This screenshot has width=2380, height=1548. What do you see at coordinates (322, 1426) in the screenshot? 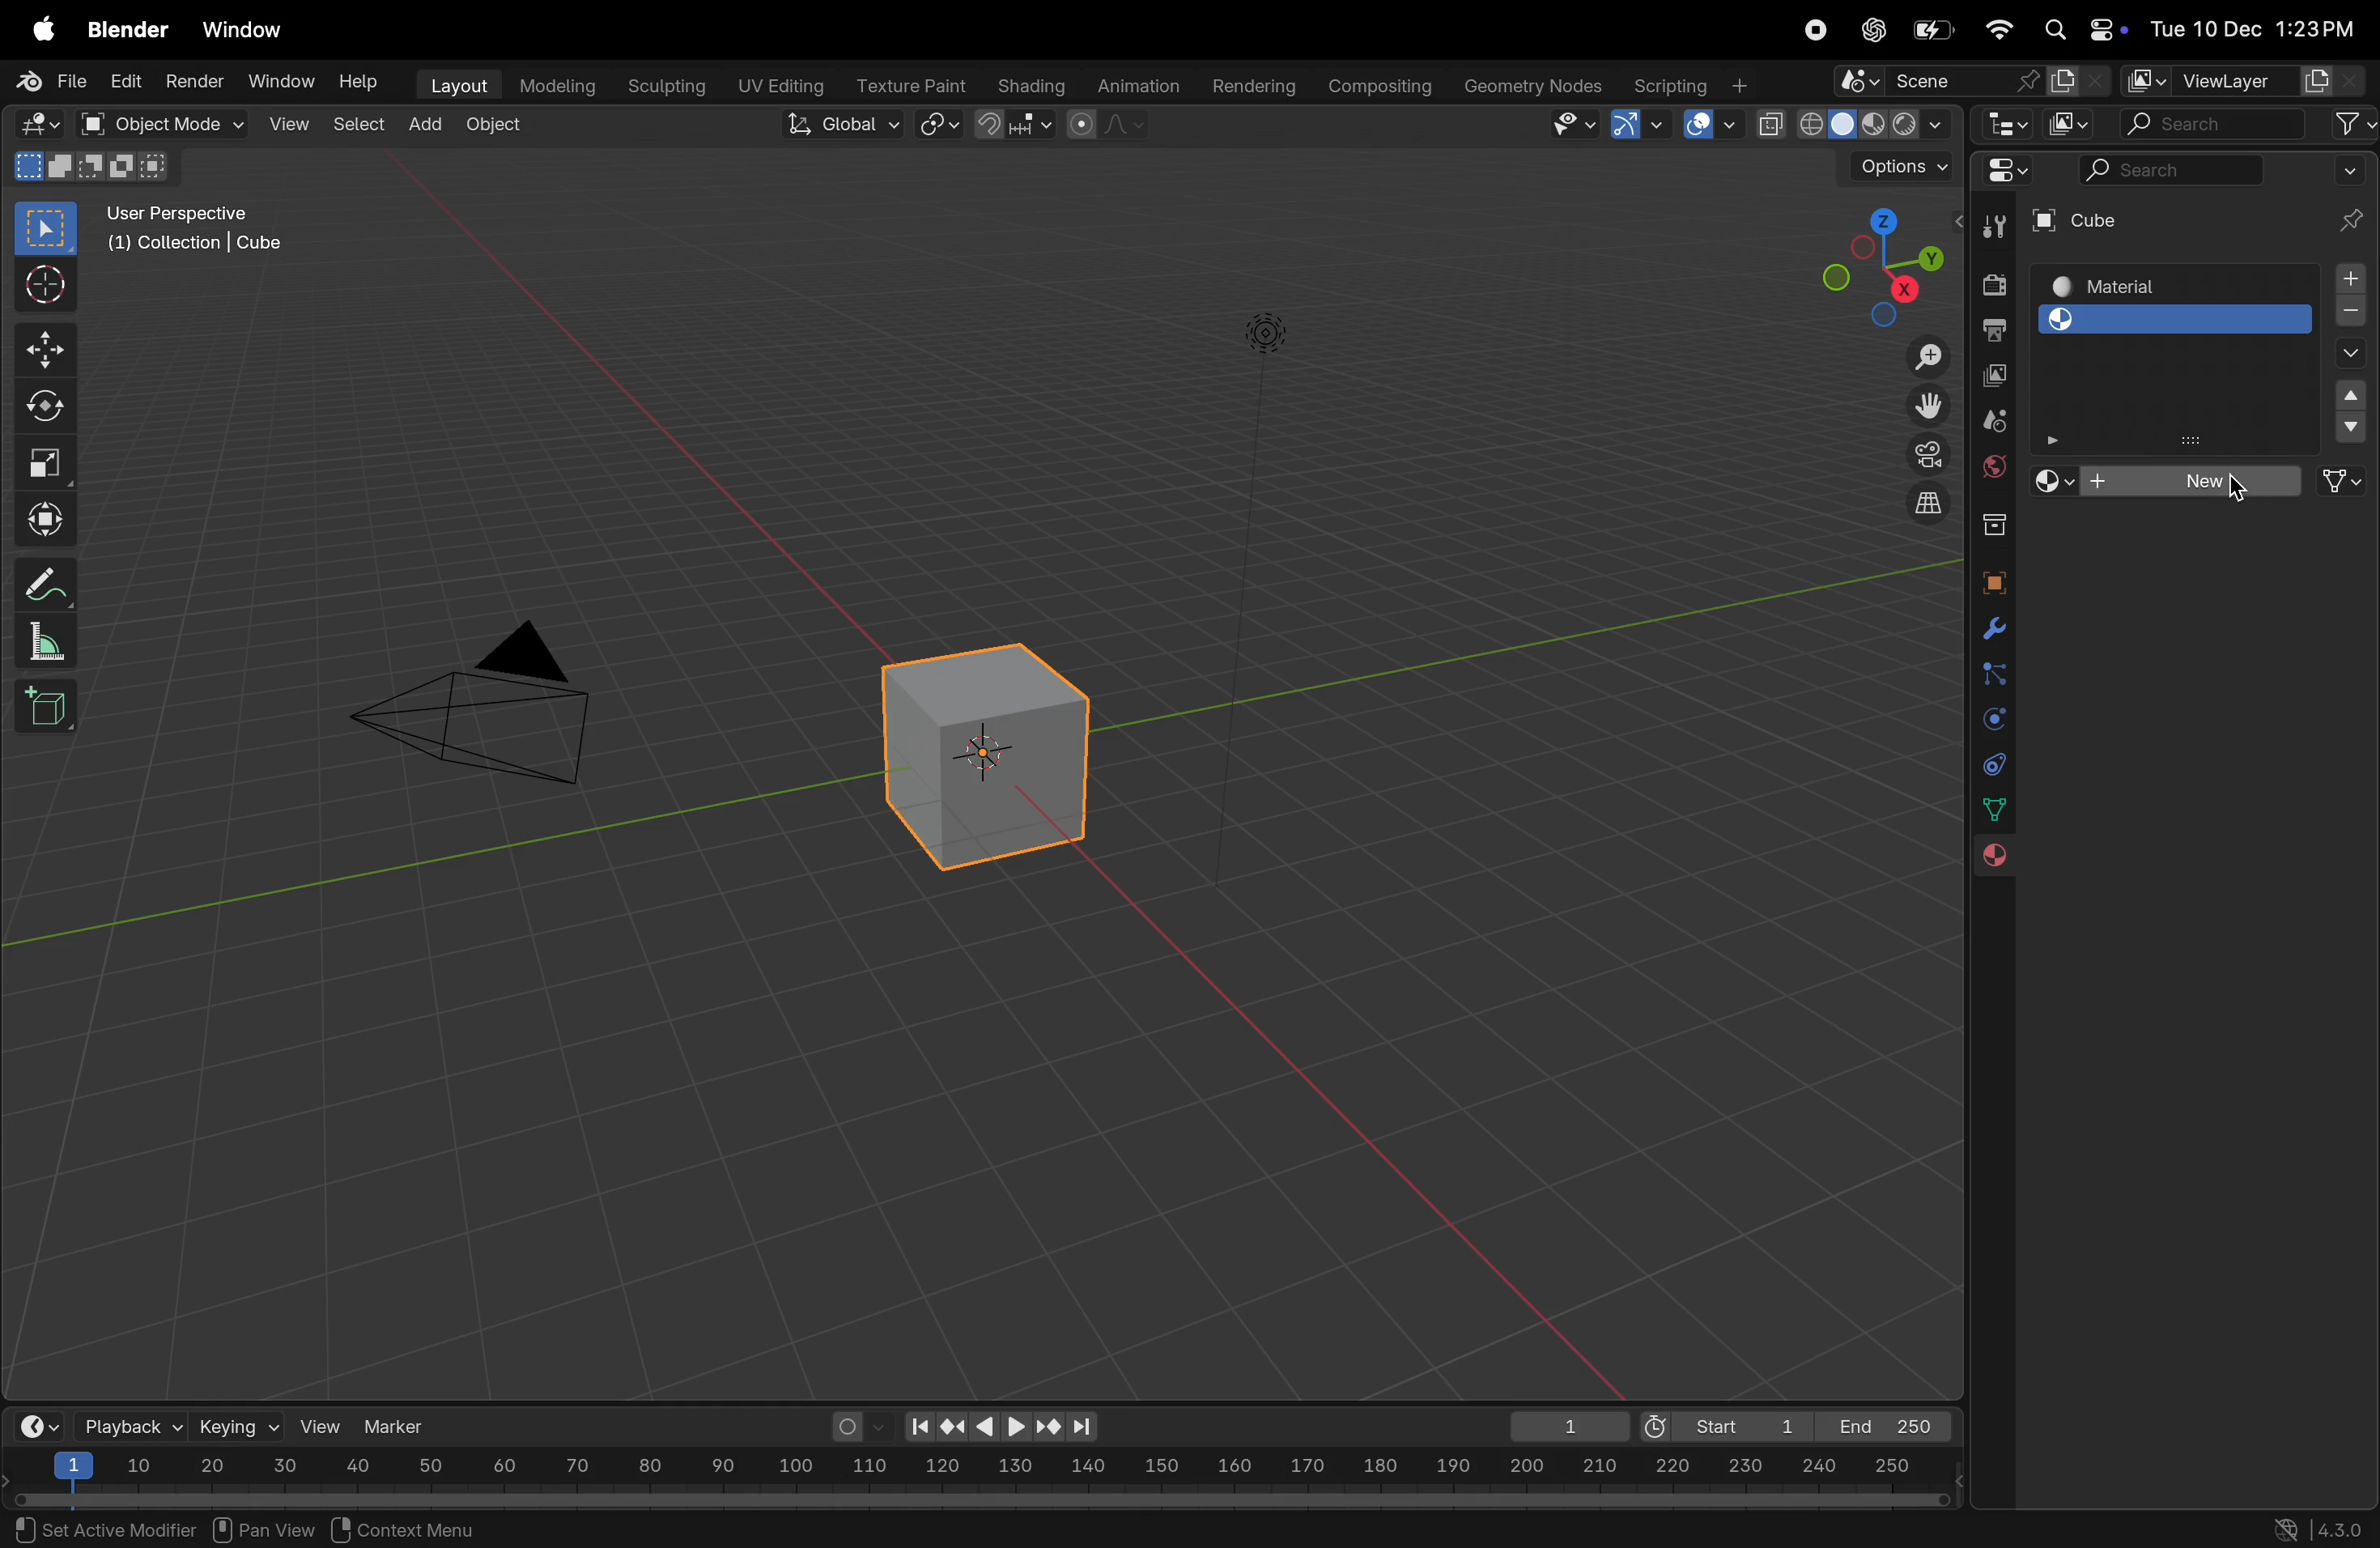
I see `view` at bounding box center [322, 1426].